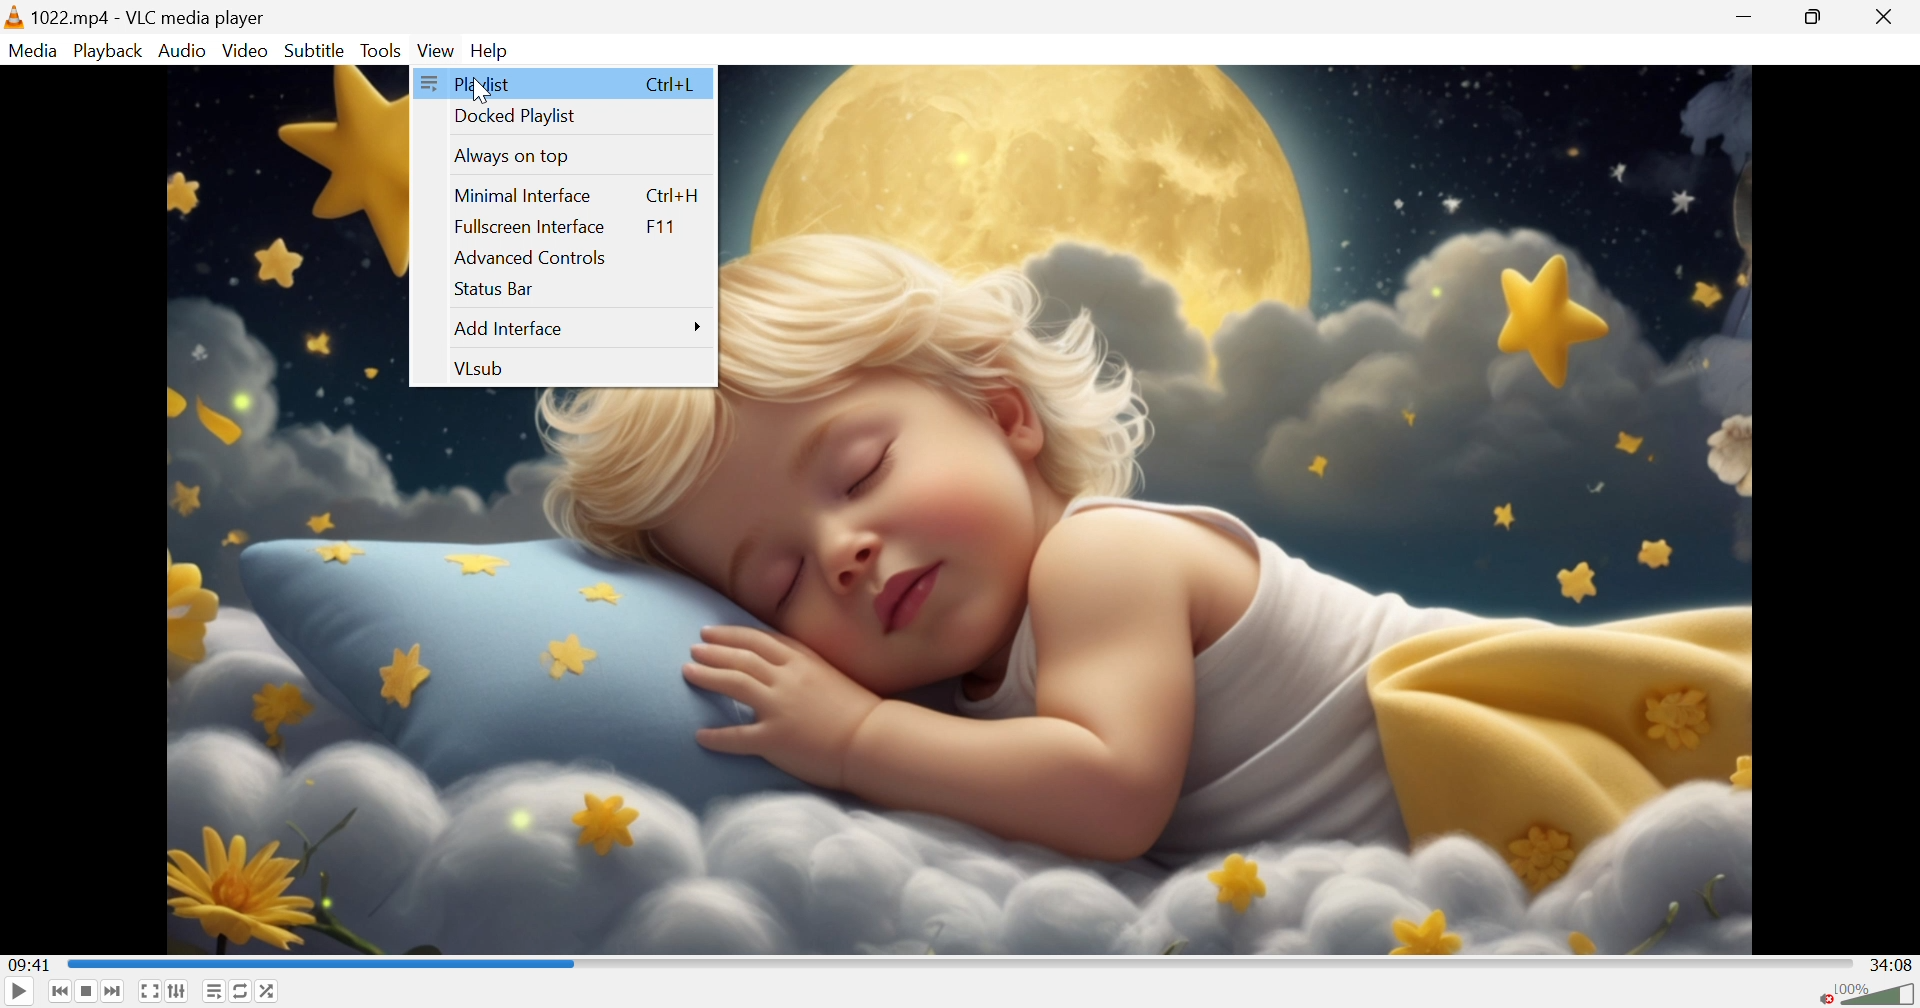 The image size is (1920, 1008). I want to click on Video, so click(439, 52).